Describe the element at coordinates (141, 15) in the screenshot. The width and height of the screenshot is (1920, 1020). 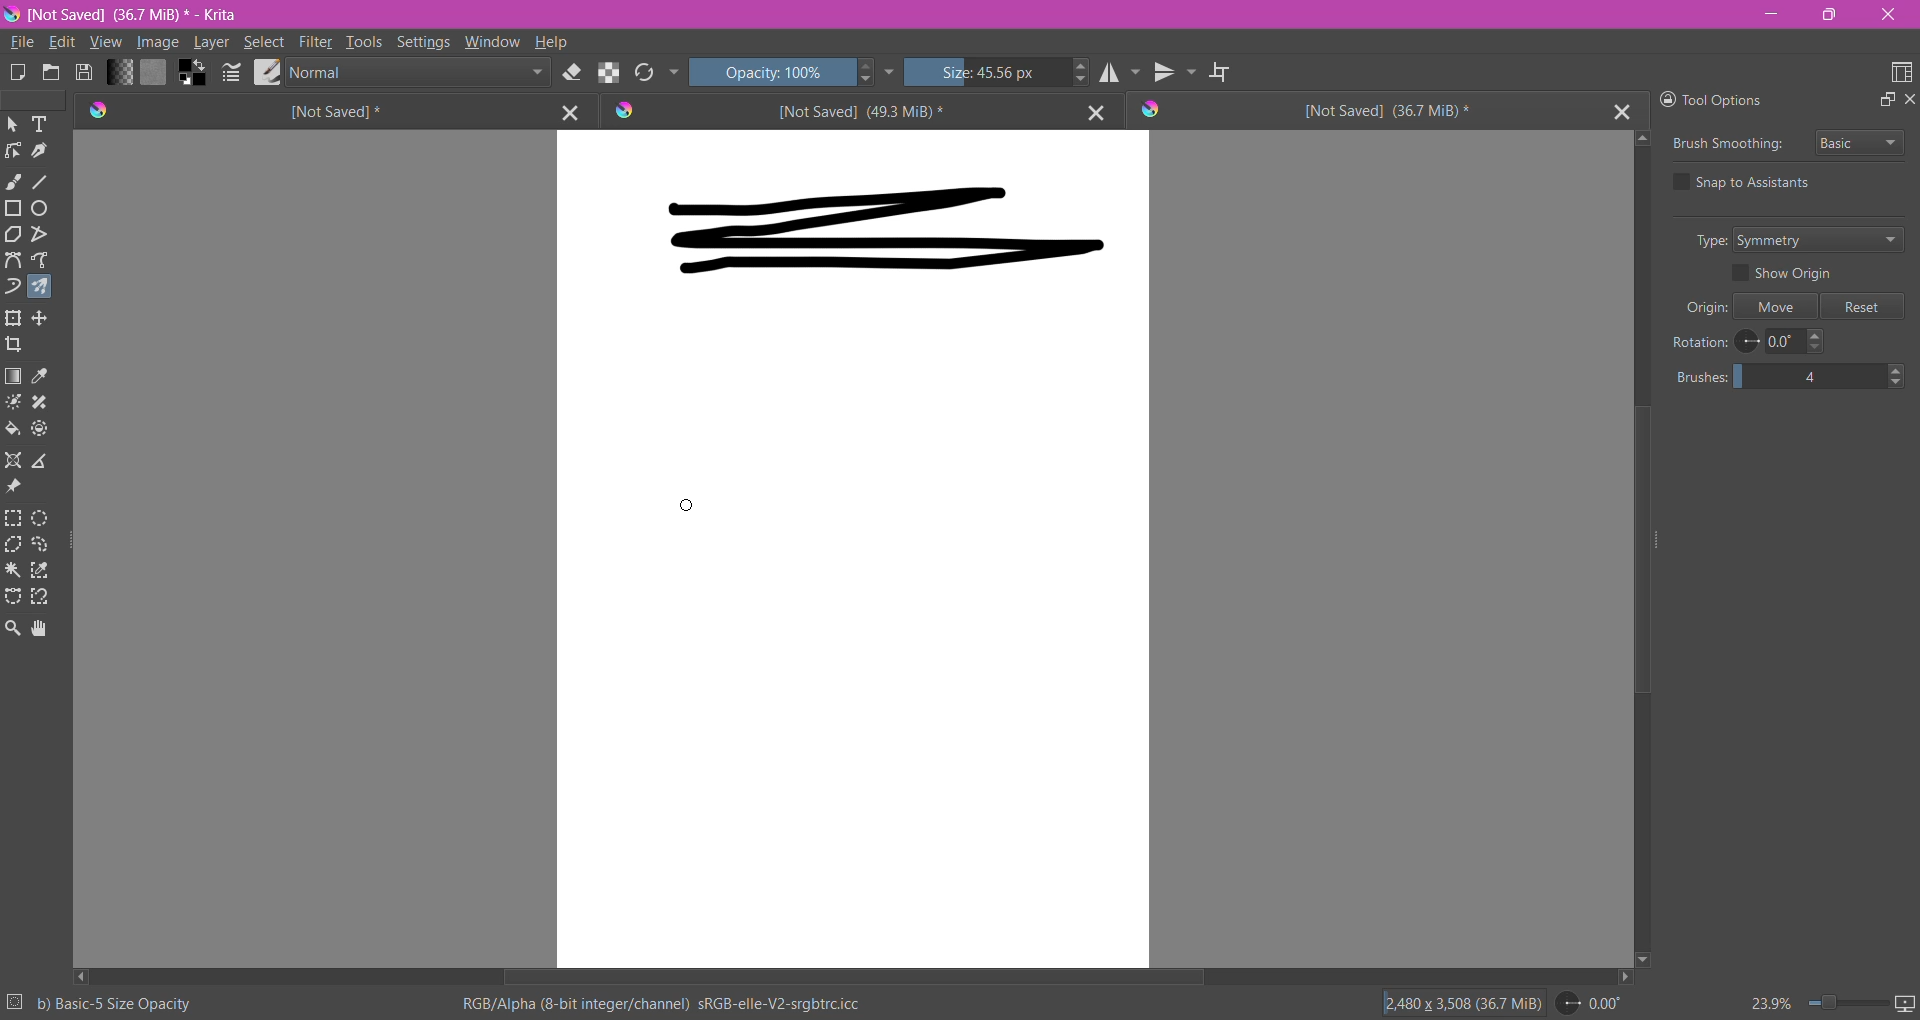
I see `File Name, Size` at that location.